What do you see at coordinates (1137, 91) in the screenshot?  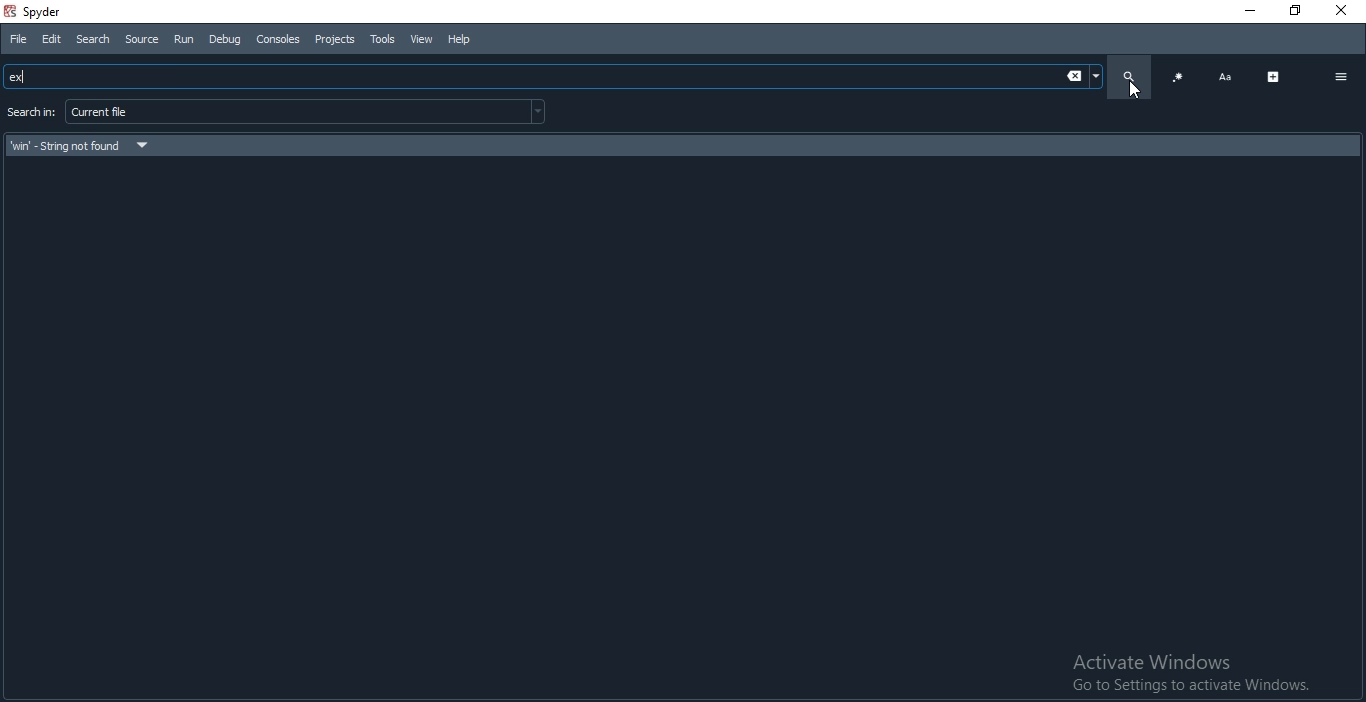 I see `cursor` at bounding box center [1137, 91].